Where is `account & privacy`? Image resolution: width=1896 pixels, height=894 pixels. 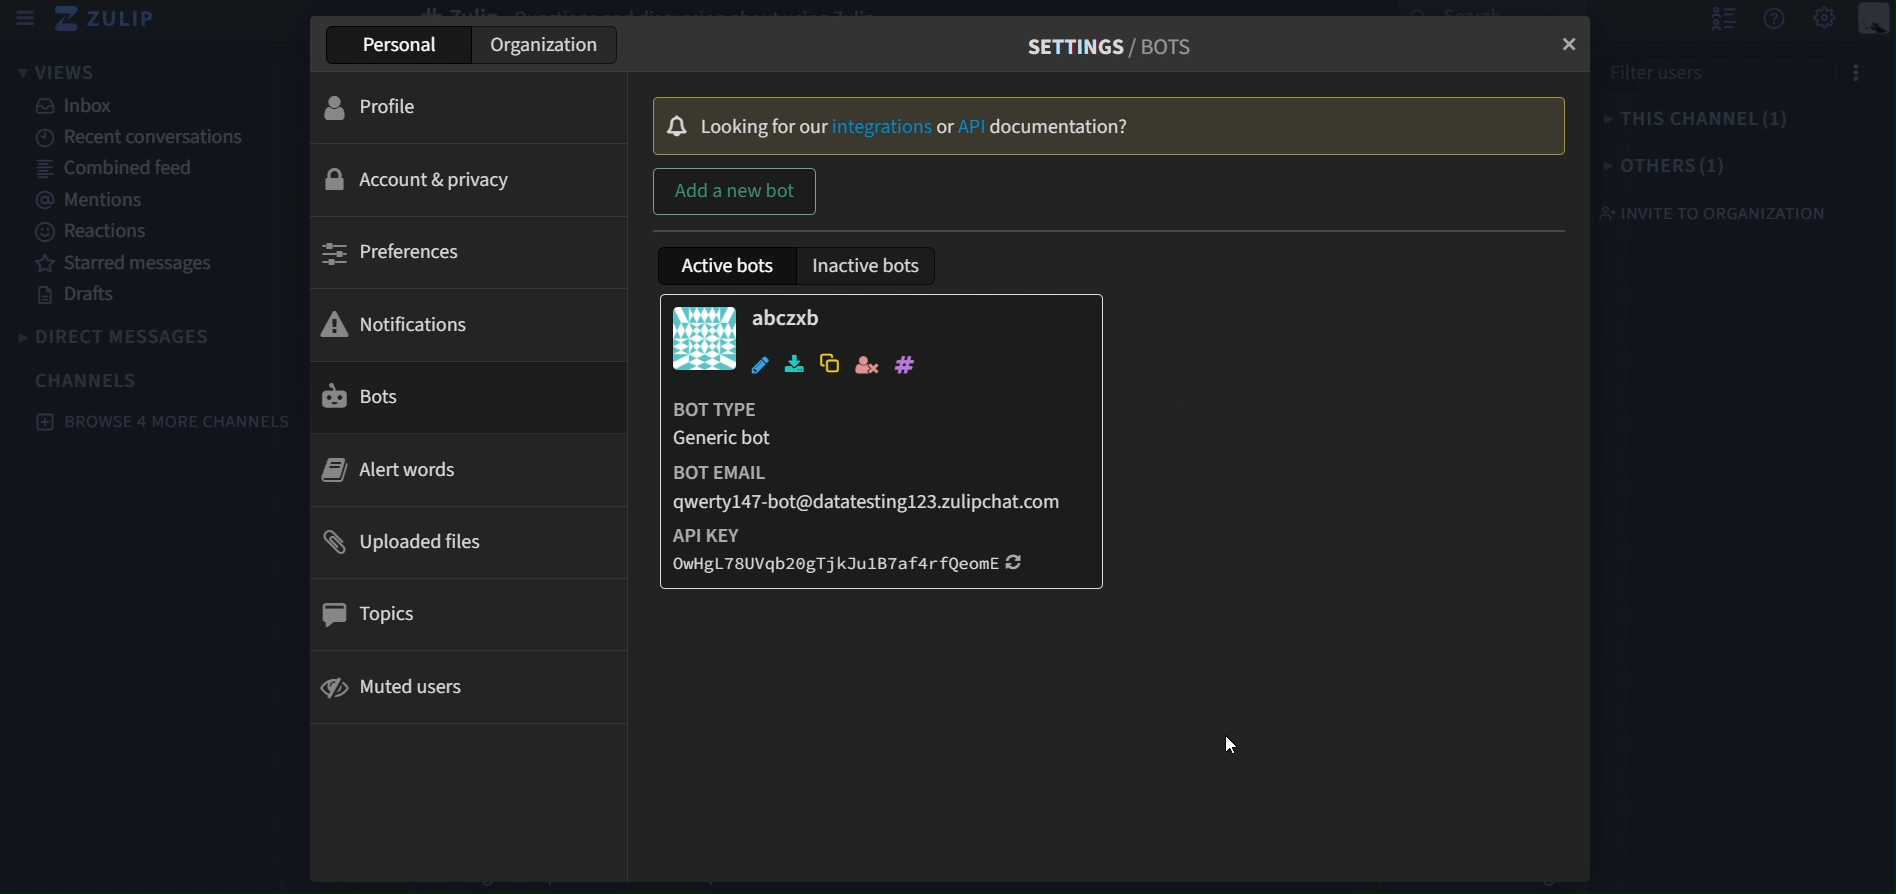 account & privacy is located at coordinates (422, 181).